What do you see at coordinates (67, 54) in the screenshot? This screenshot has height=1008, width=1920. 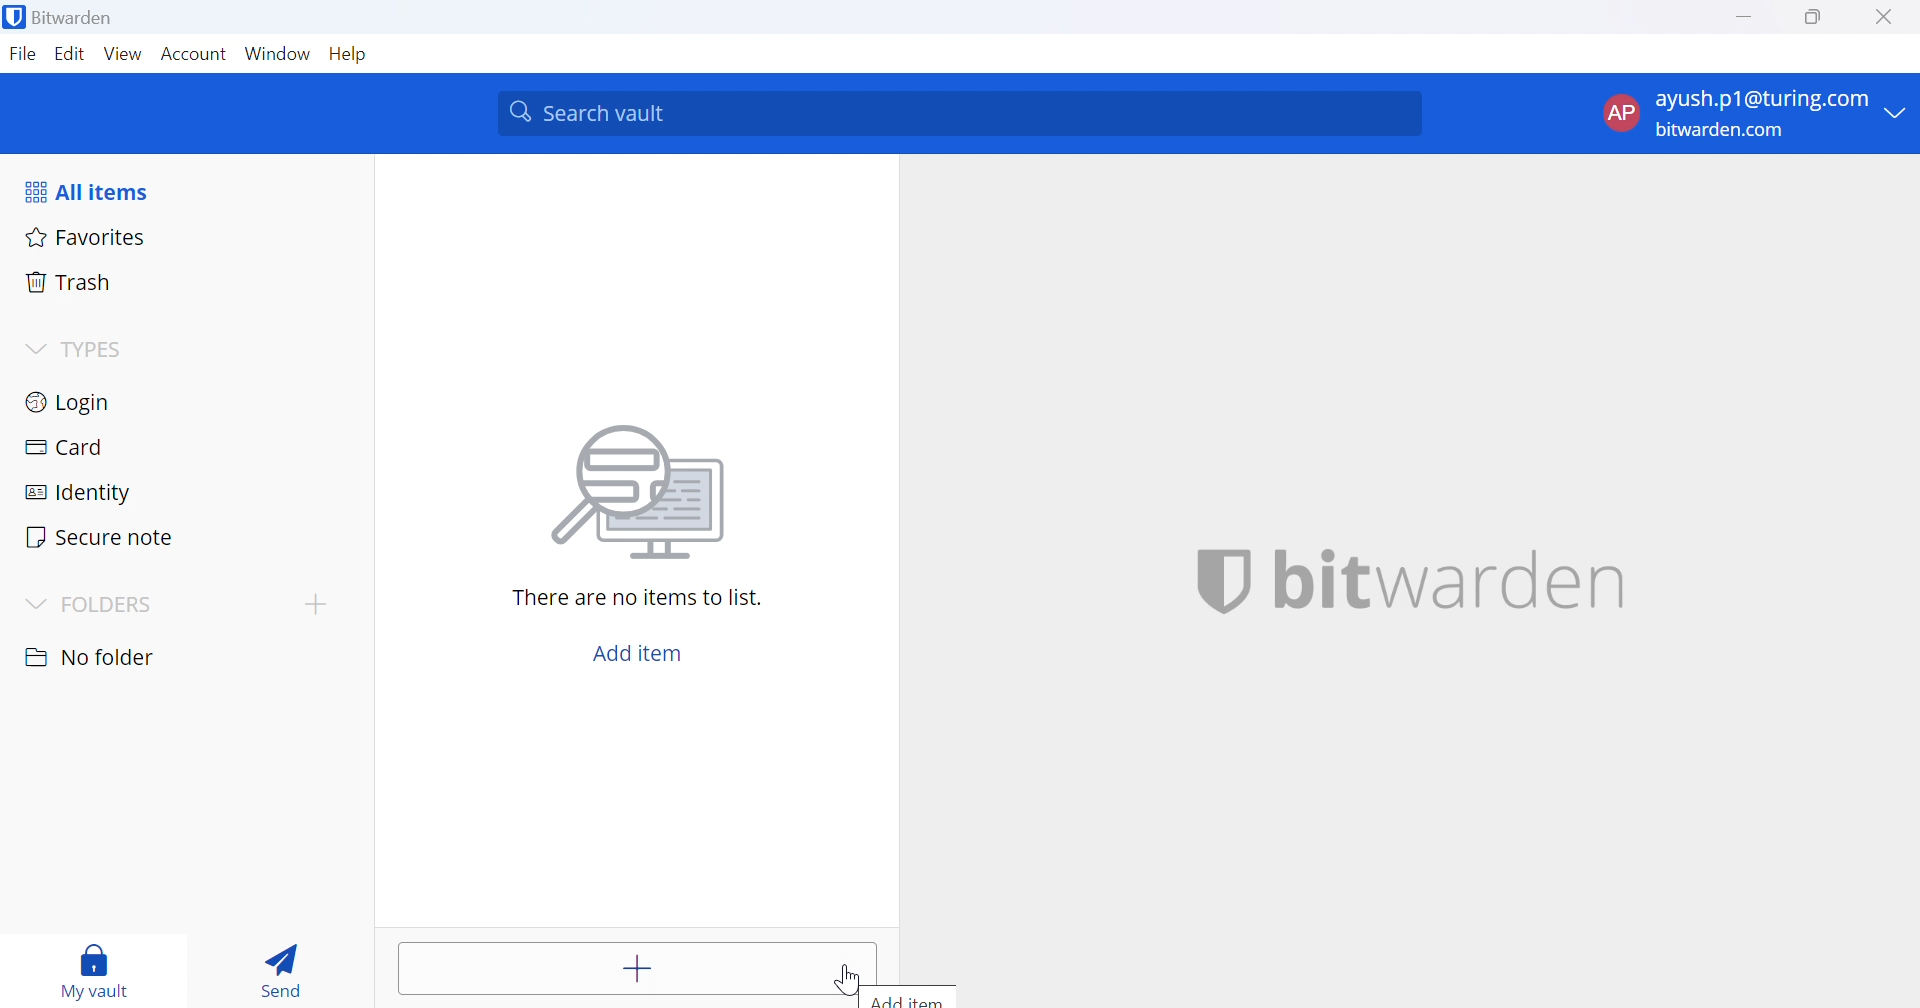 I see `Edit` at bounding box center [67, 54].